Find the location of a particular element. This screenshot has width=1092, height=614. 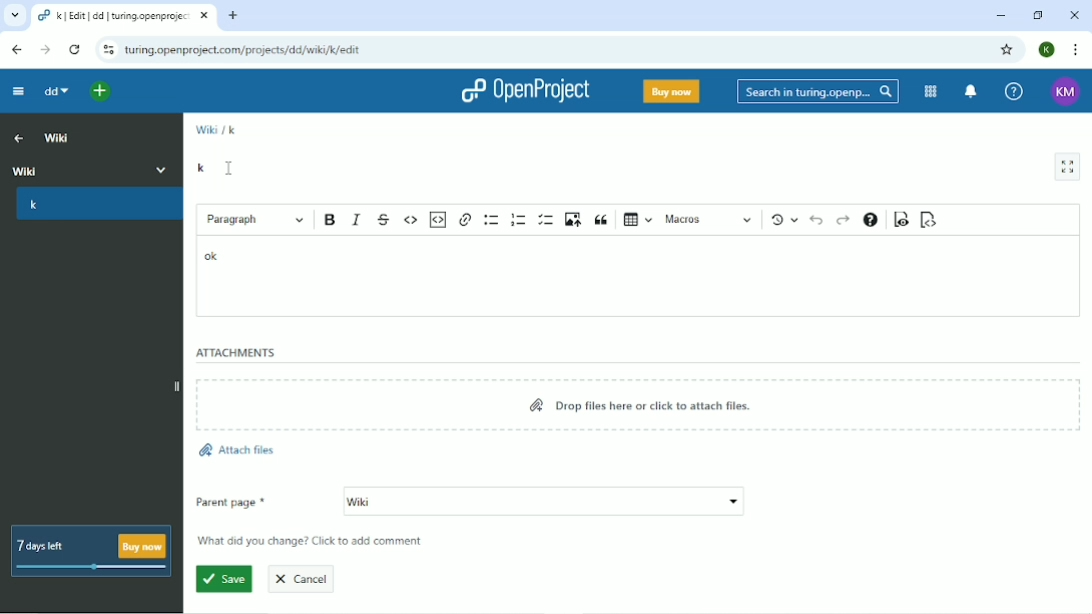

What did you change? Click to add comment. is located at coordinates (317, 542).